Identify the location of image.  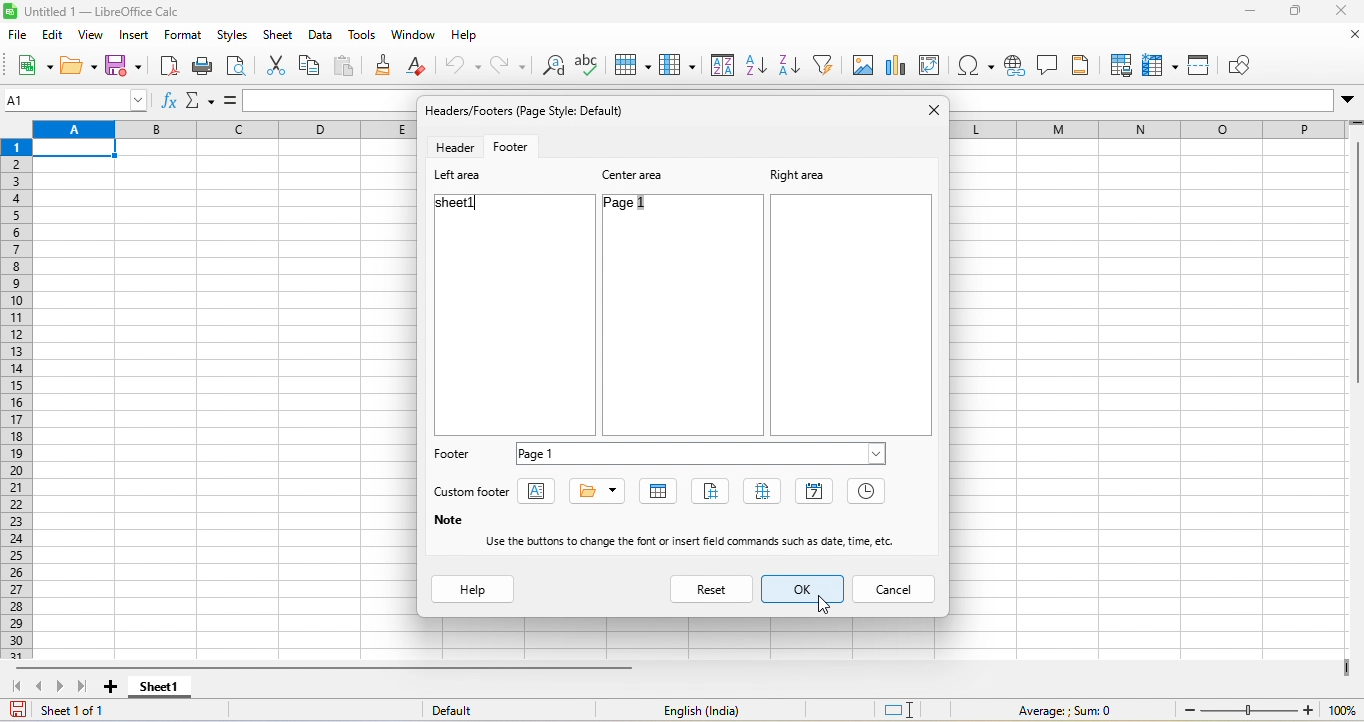
(866, 64).